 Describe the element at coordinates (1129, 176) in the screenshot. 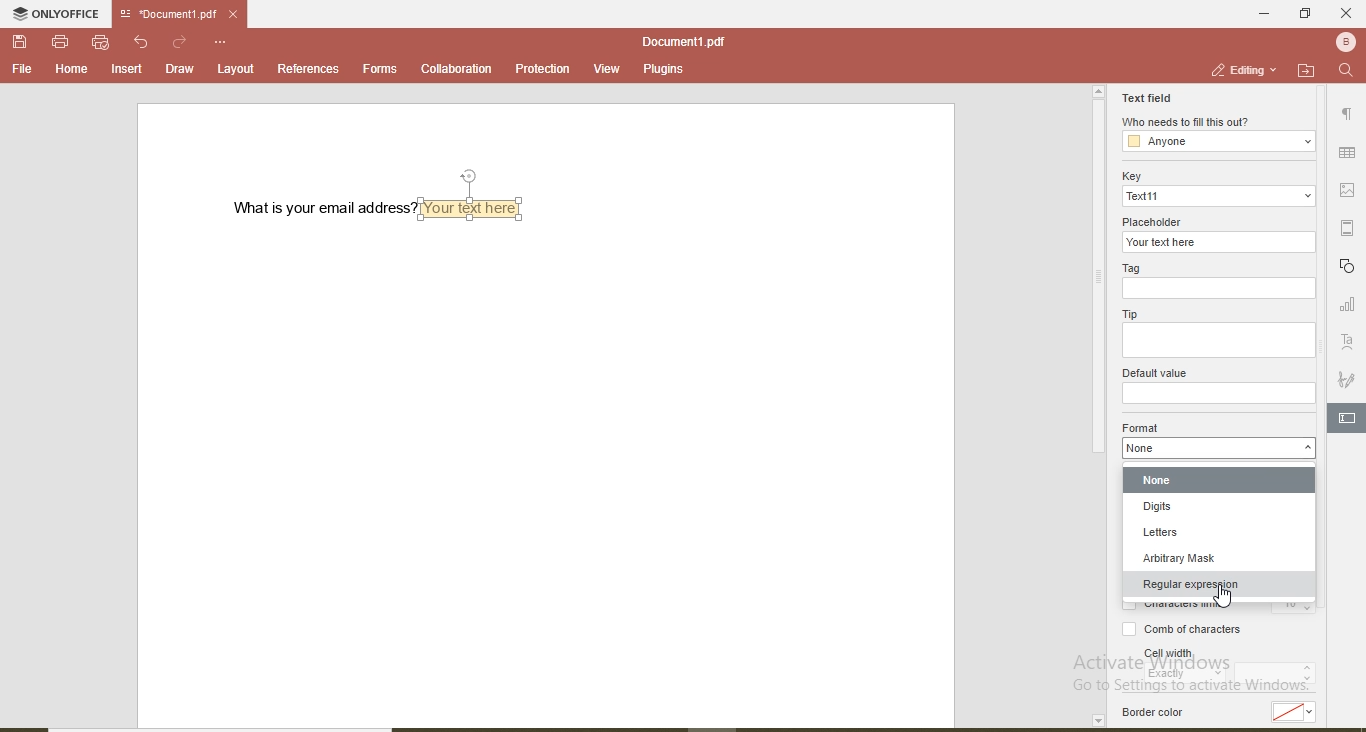

I see `key` at that location.